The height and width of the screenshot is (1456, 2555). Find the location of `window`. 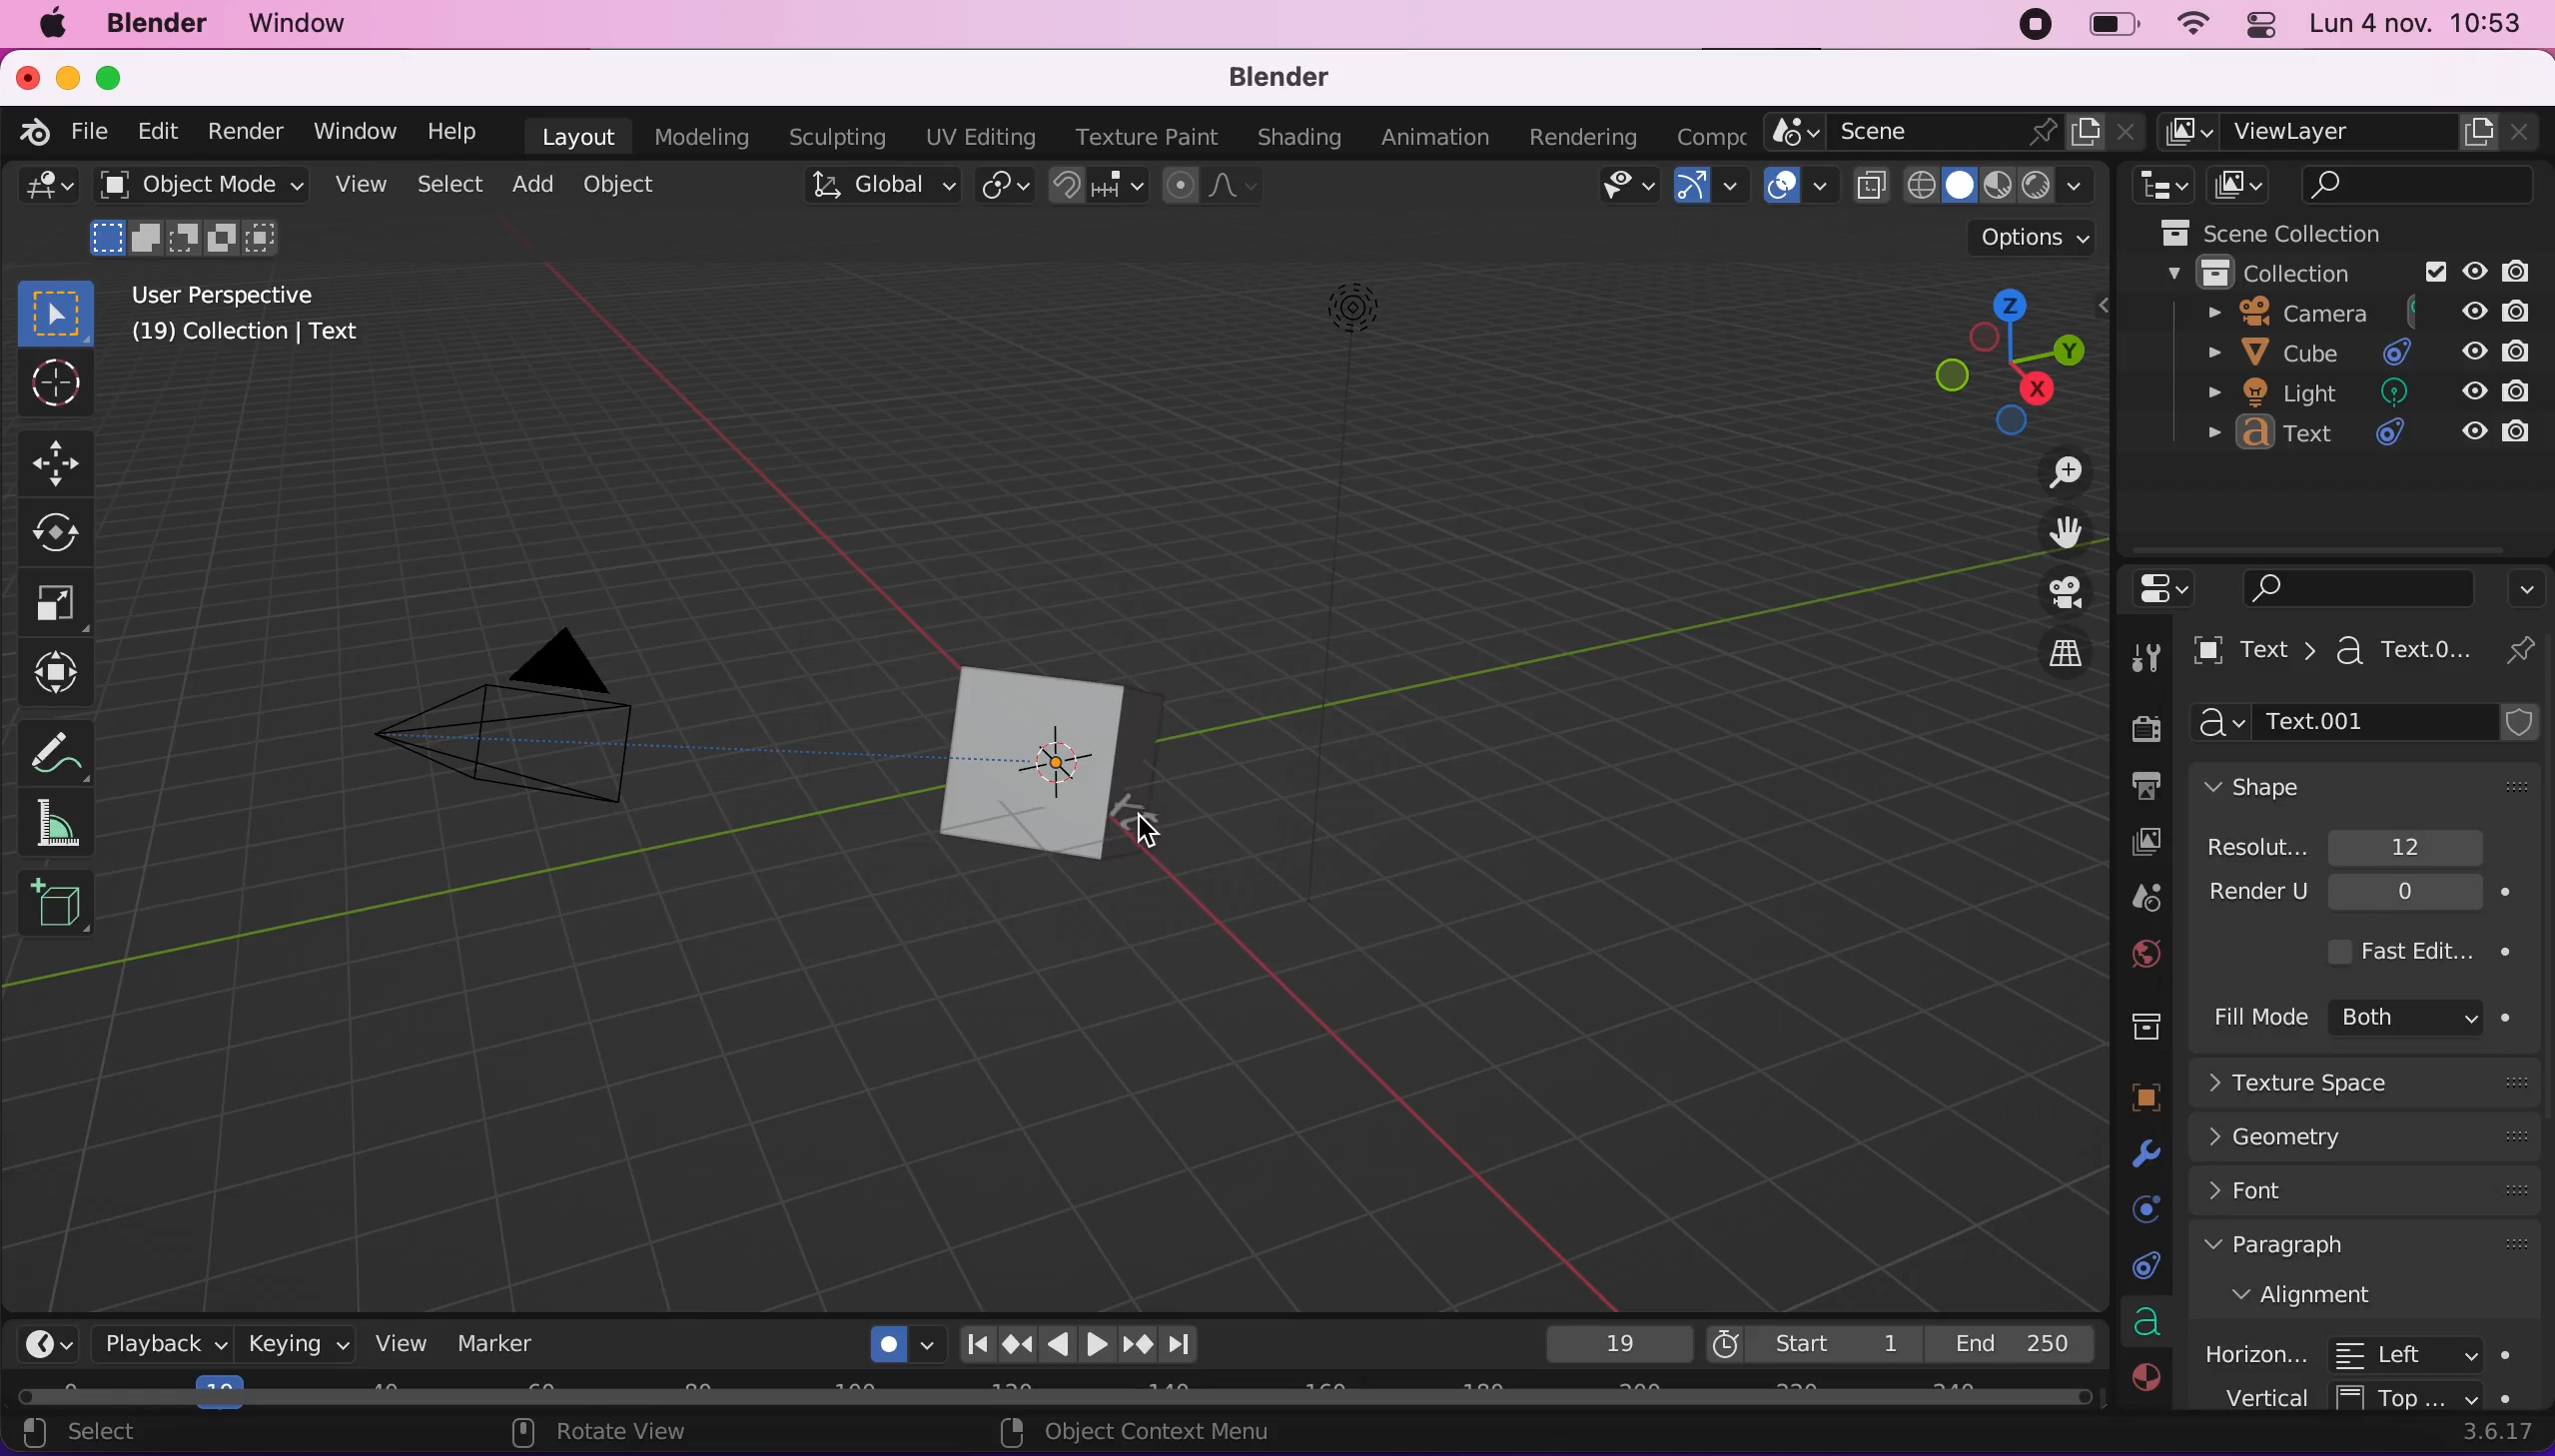

window is located at coordinates (358, 135).